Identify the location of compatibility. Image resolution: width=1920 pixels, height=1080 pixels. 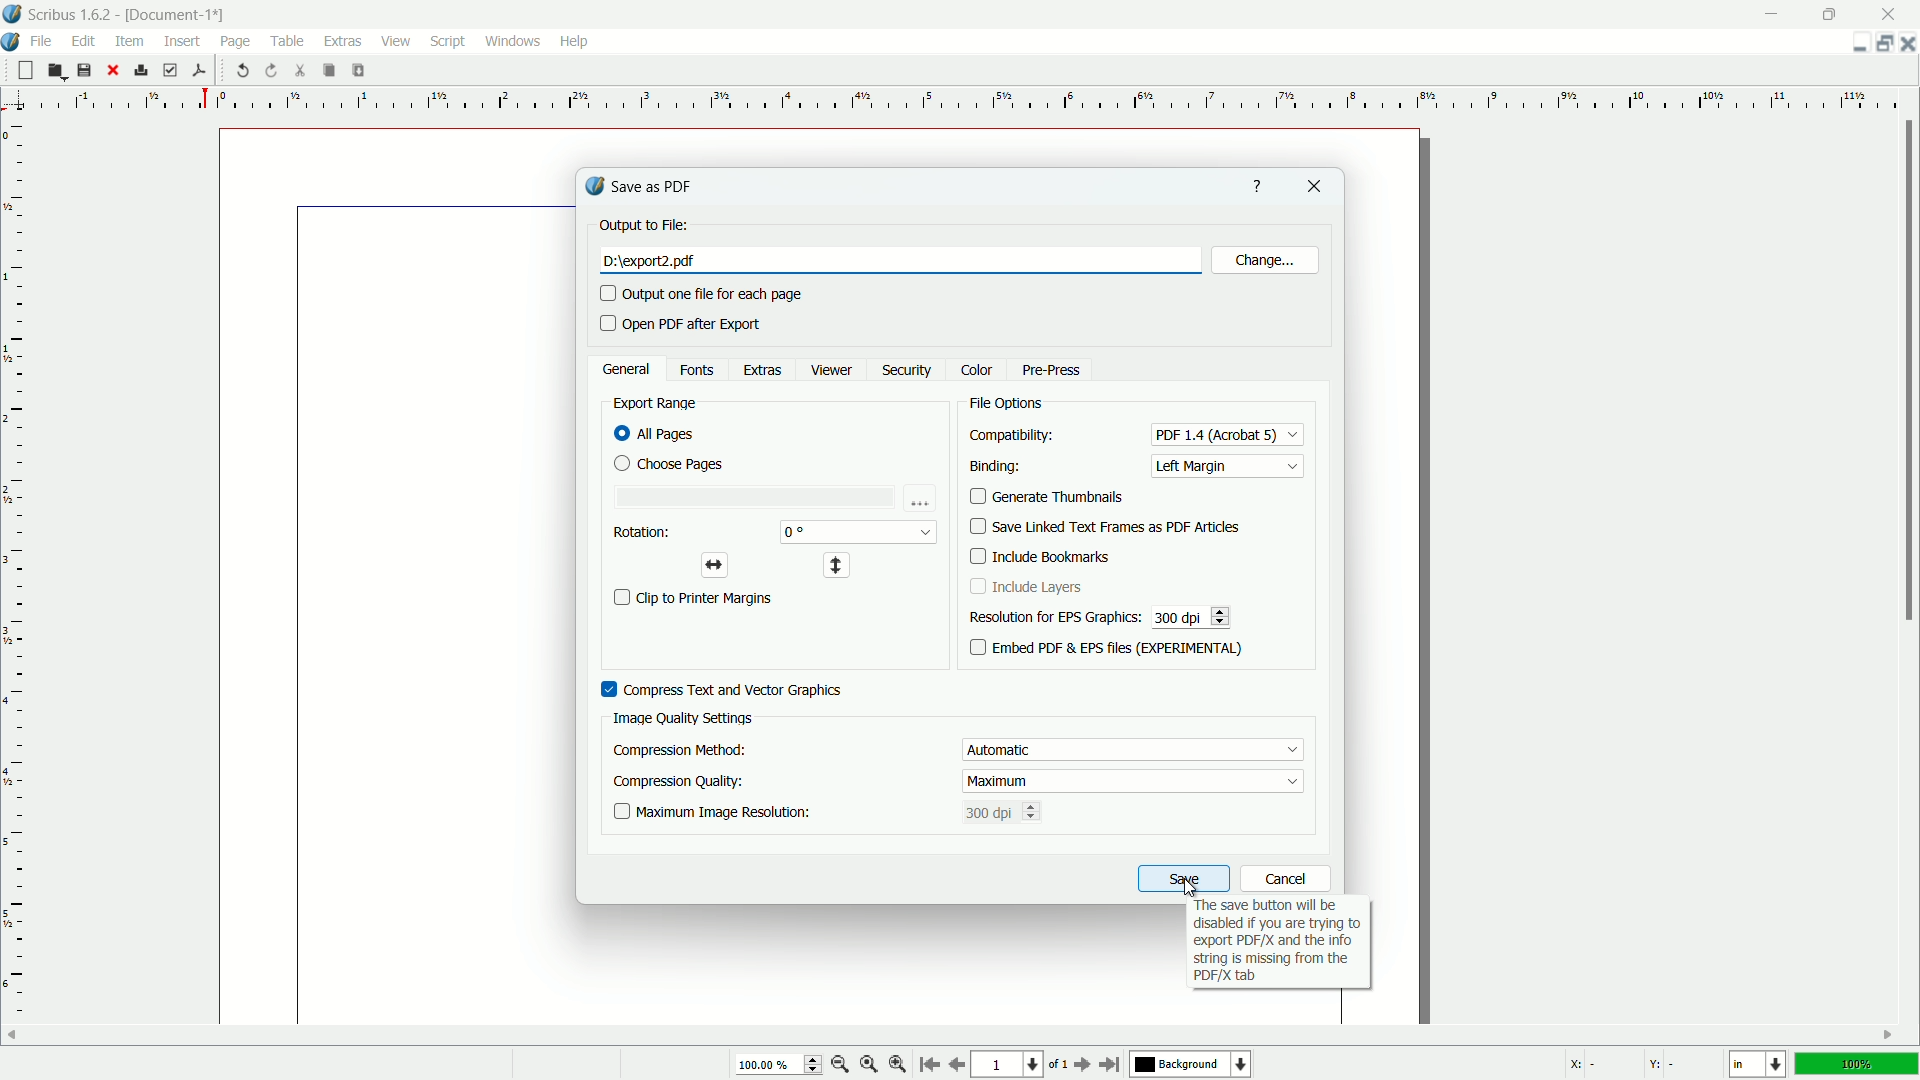
(1012, 437).